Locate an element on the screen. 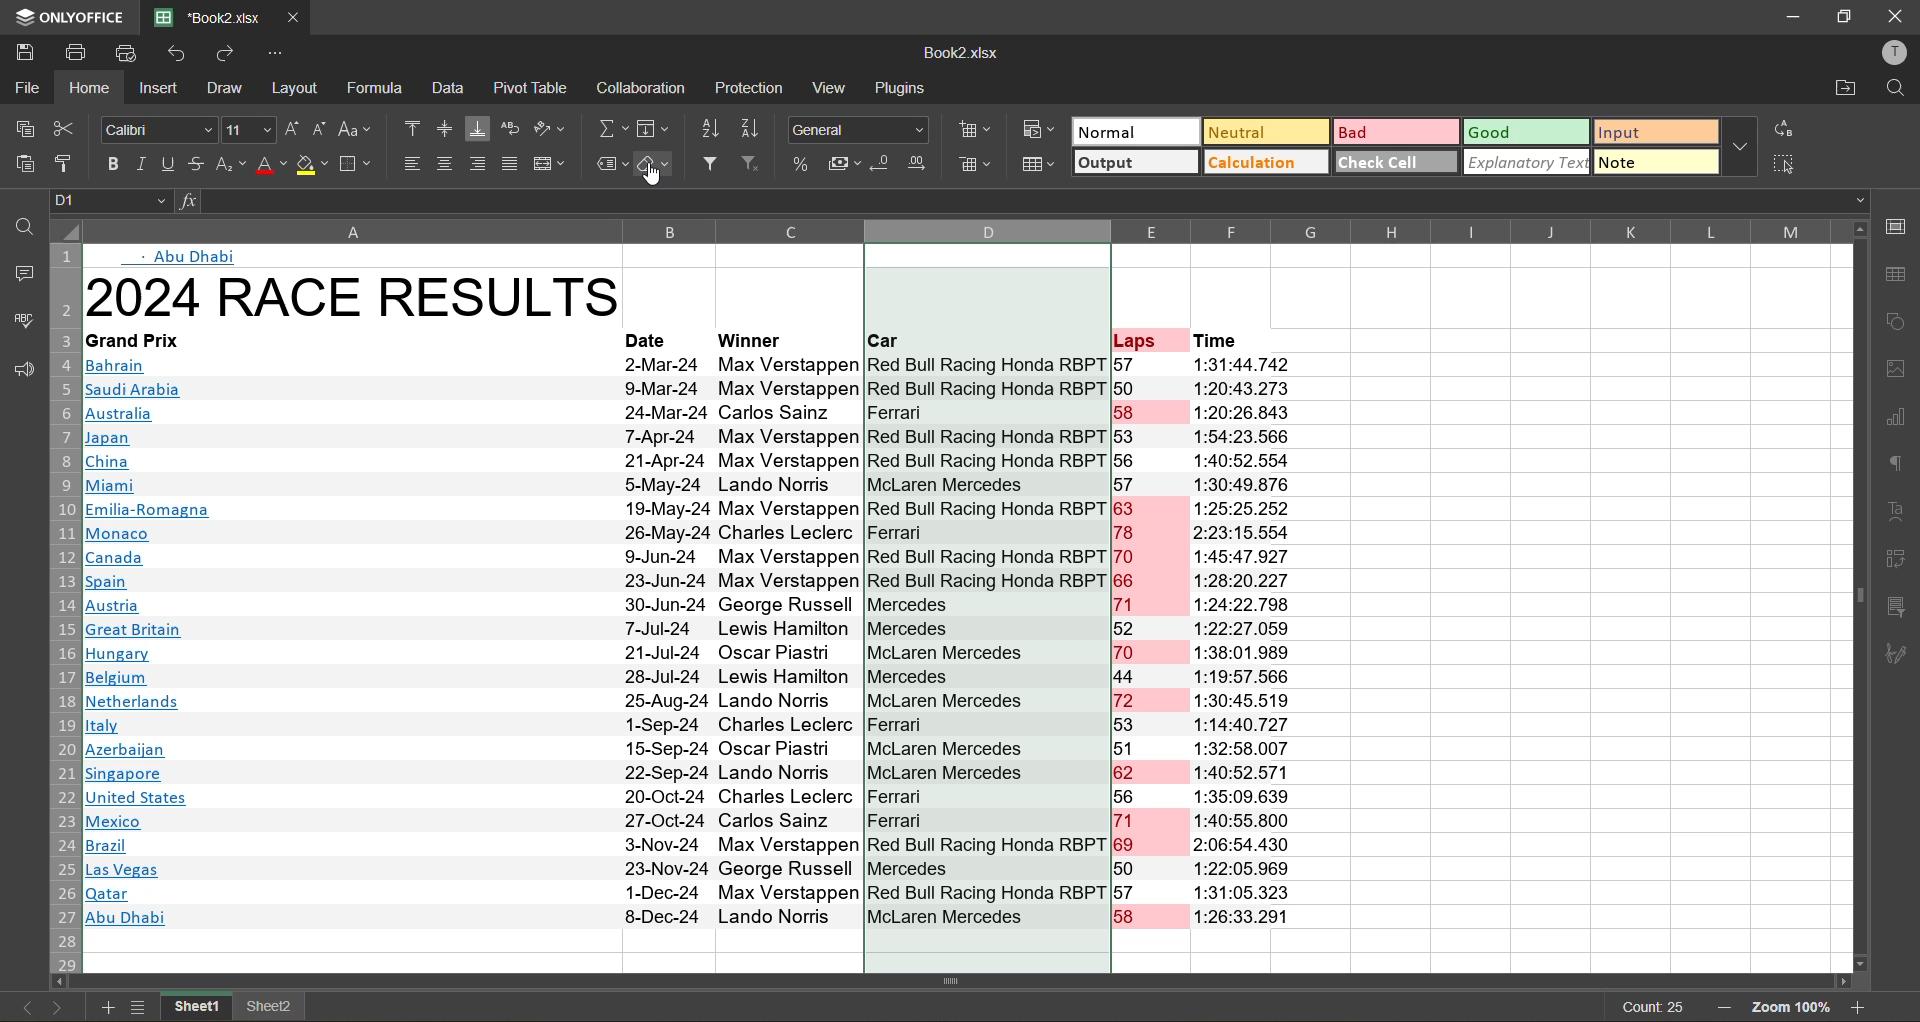 The width and height of the screenshot is (1920, 1022). note is located at coordinates (1656, 162).